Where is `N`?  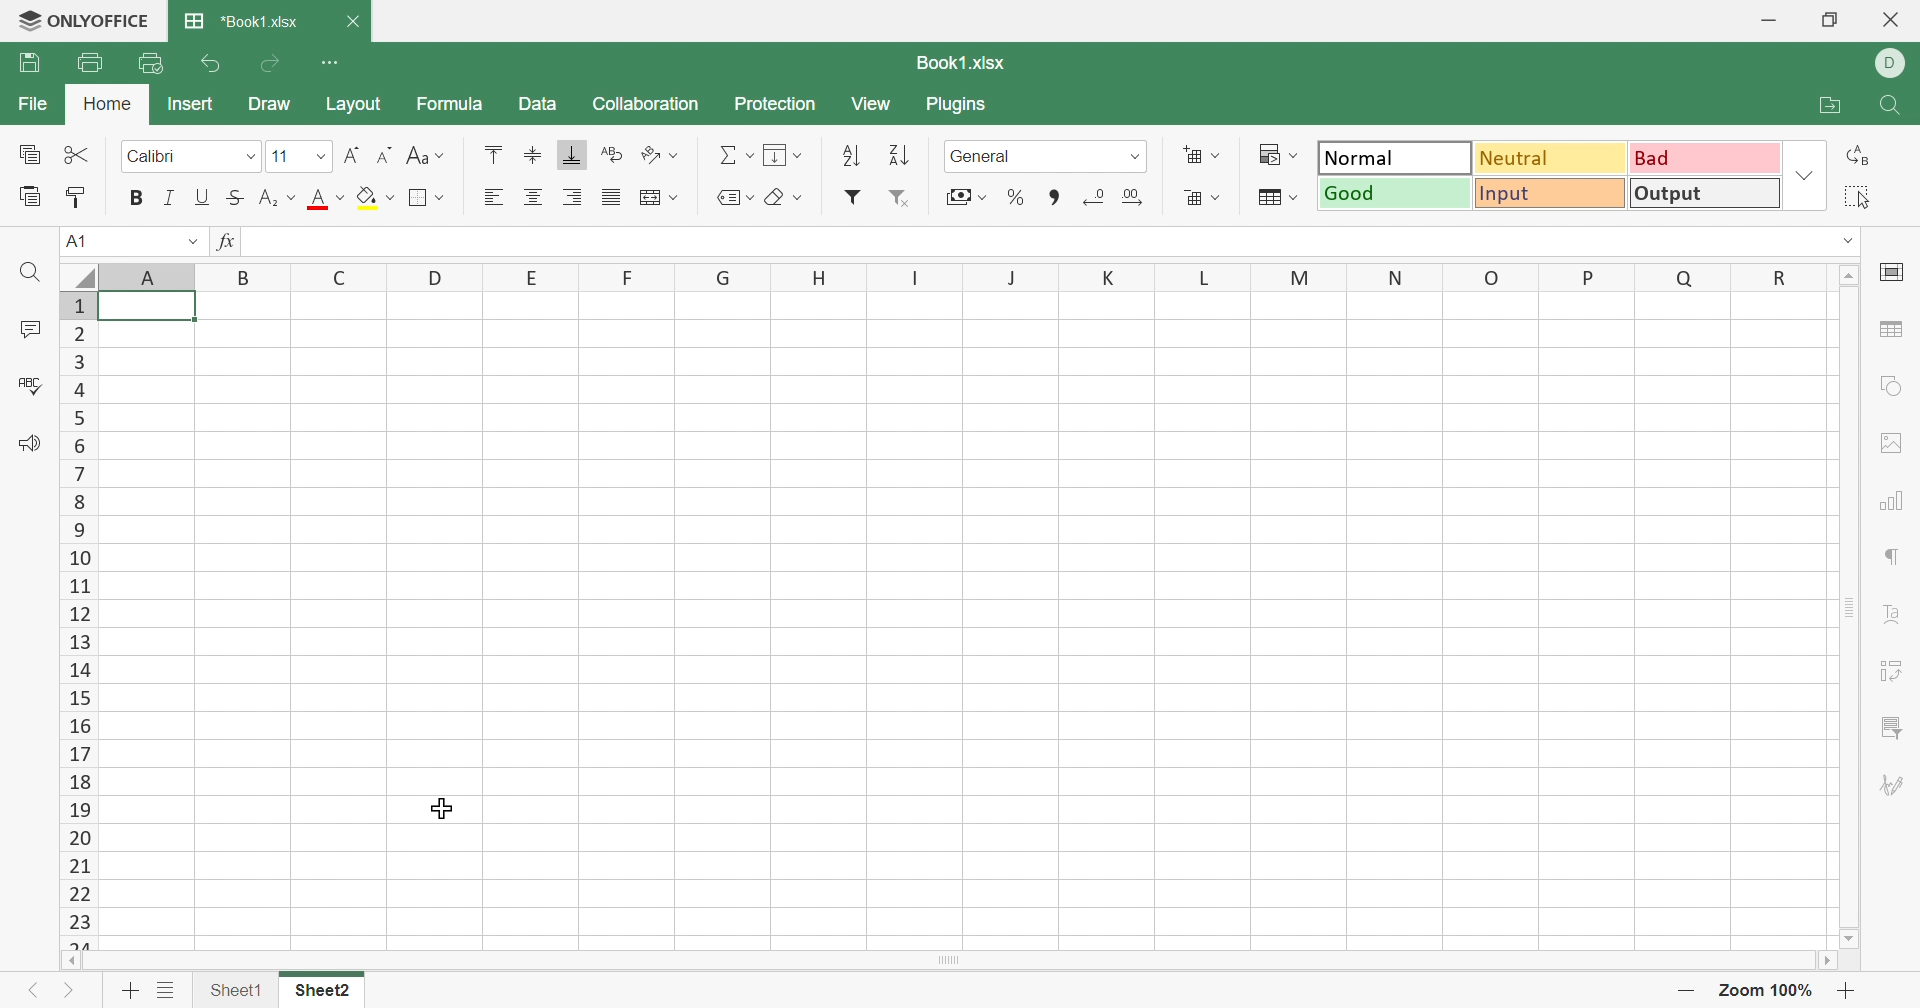
N is located at coordinates (1394, 279).